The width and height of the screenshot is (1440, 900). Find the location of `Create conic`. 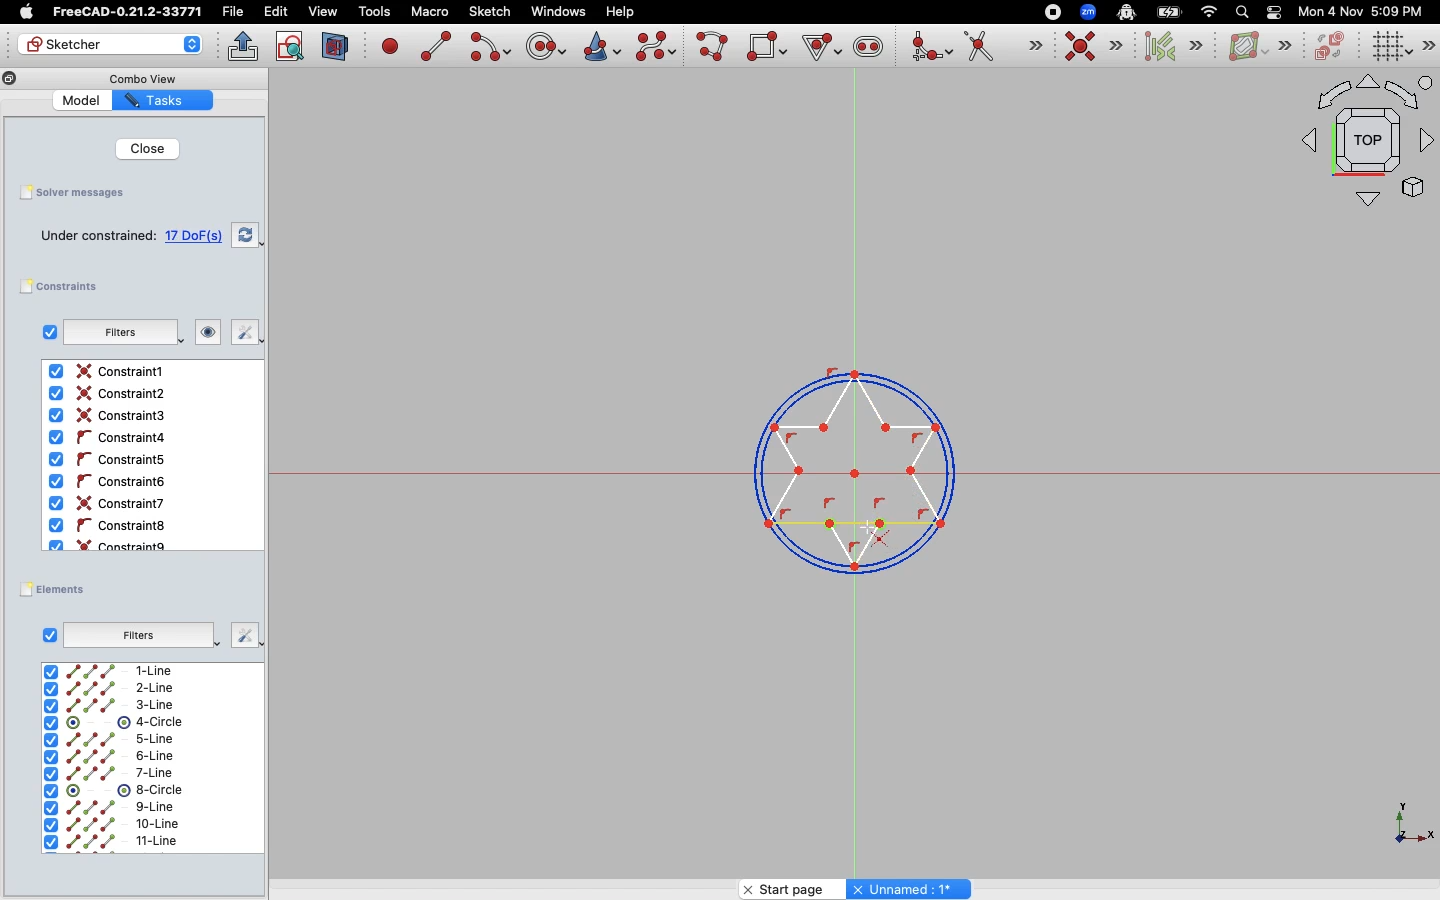

Create conic is located at coordinates (600, 45).